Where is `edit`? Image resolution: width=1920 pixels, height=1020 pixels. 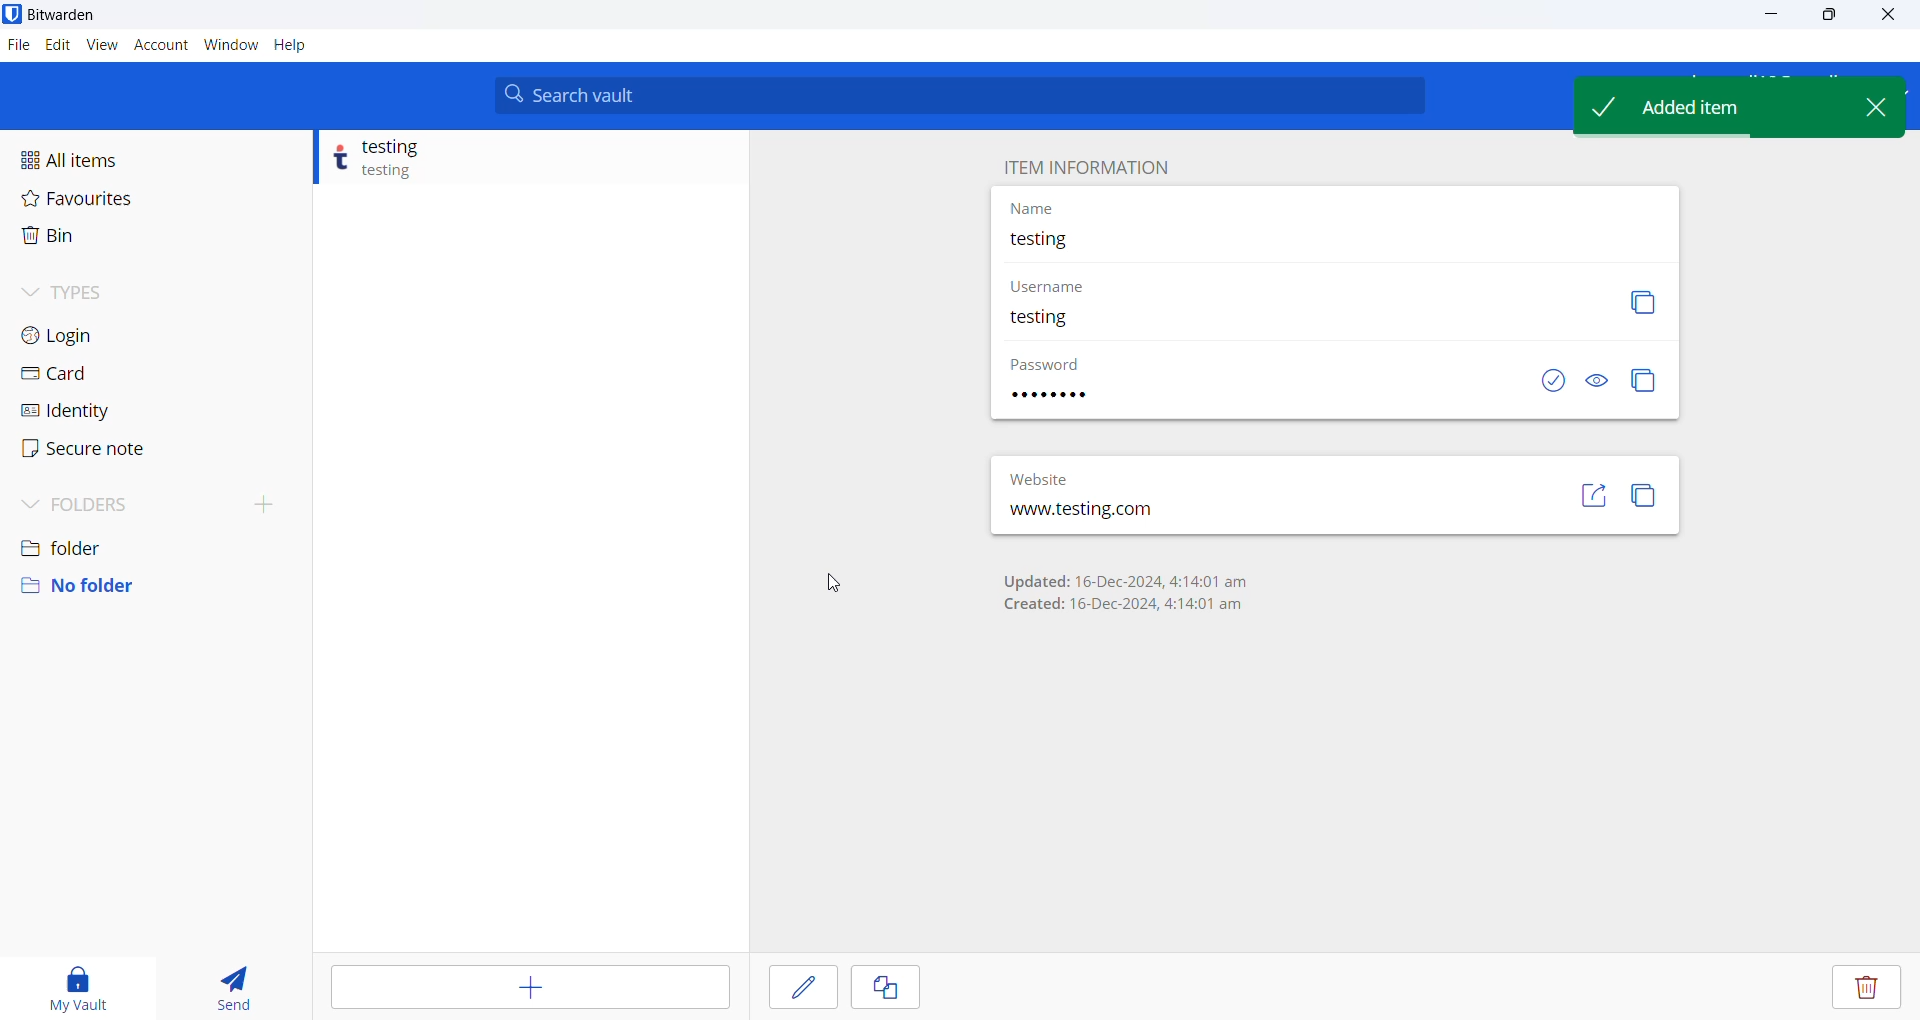 edit is located at coordinates (805, 987).